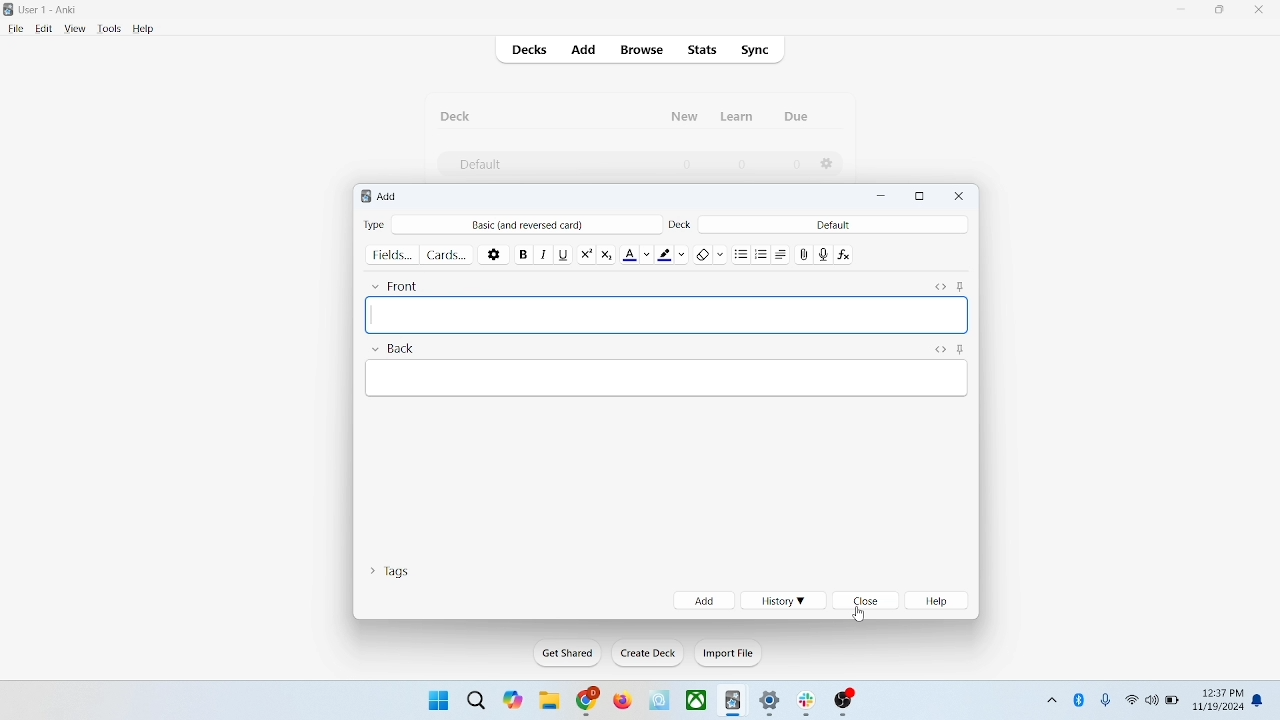  I want to click on icon, so click(661, 701).